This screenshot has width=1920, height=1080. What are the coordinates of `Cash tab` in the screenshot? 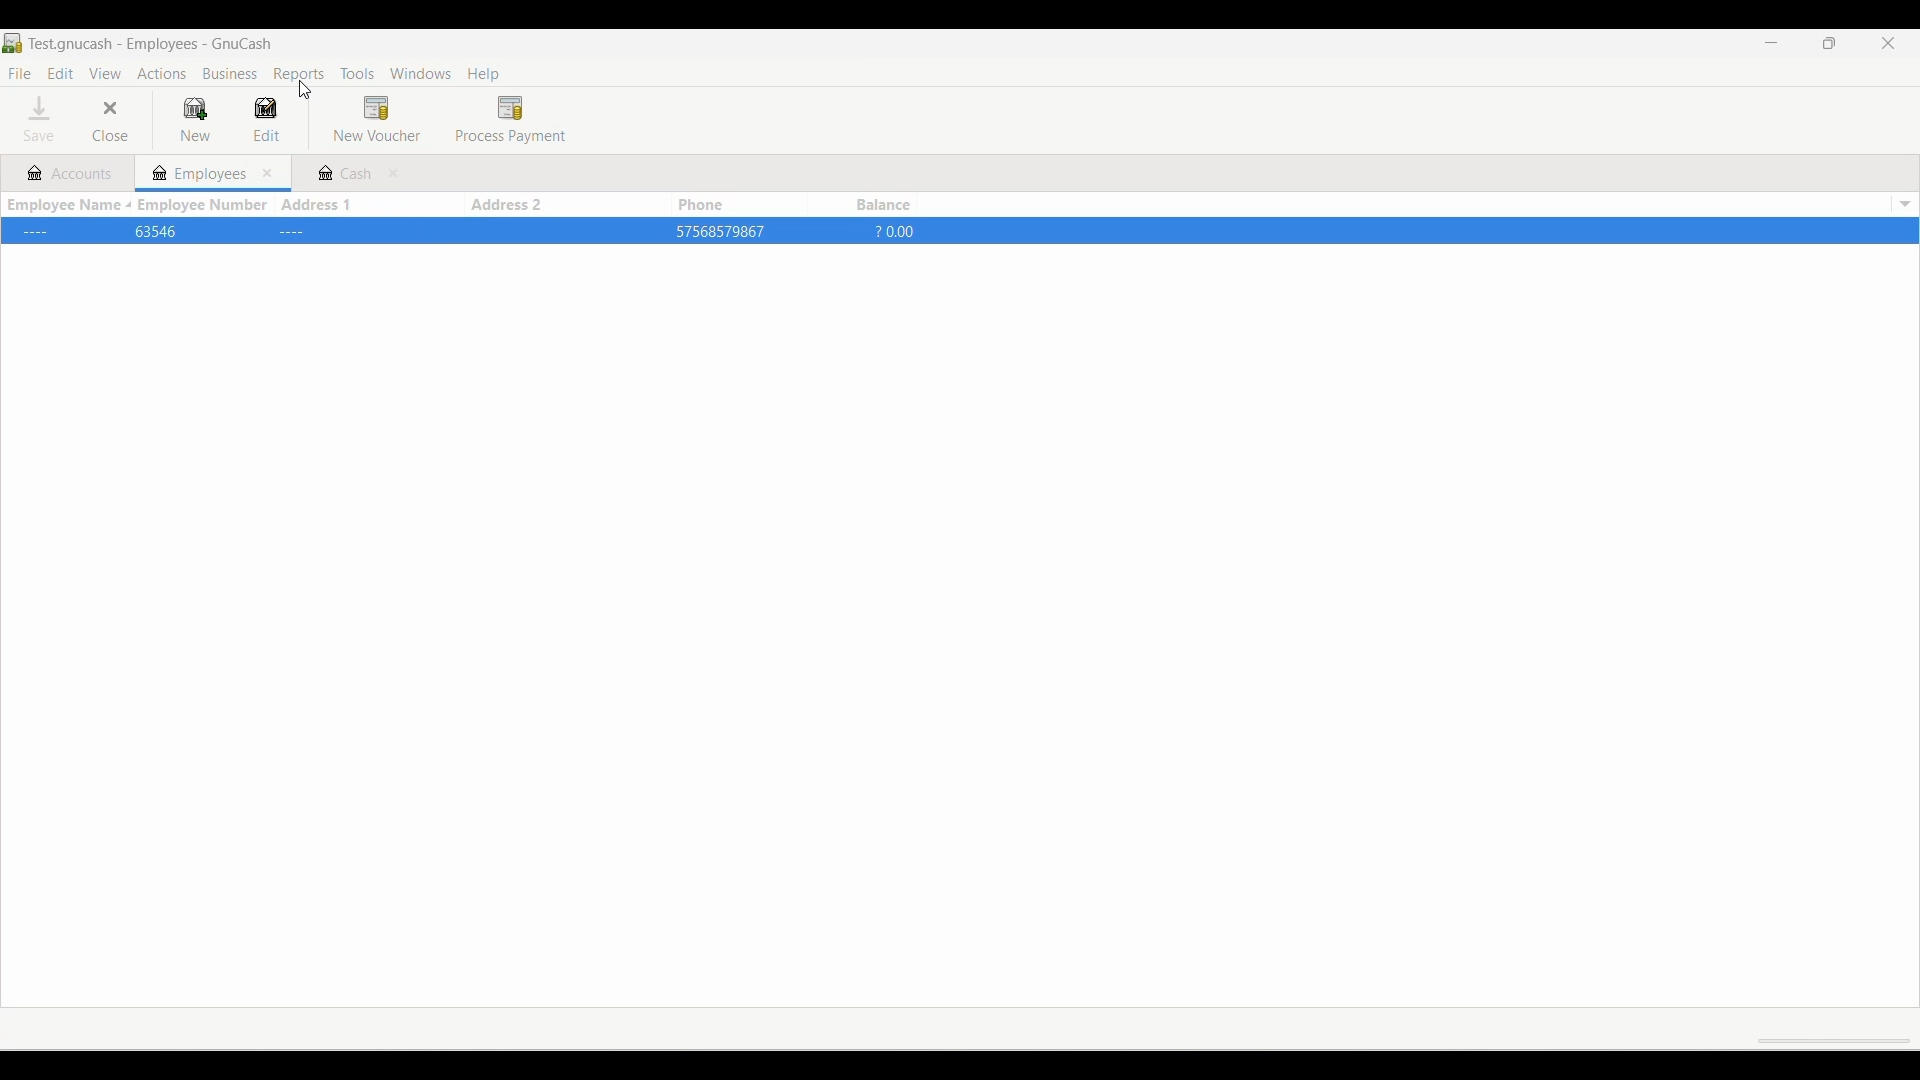 It's located at (351, 174).